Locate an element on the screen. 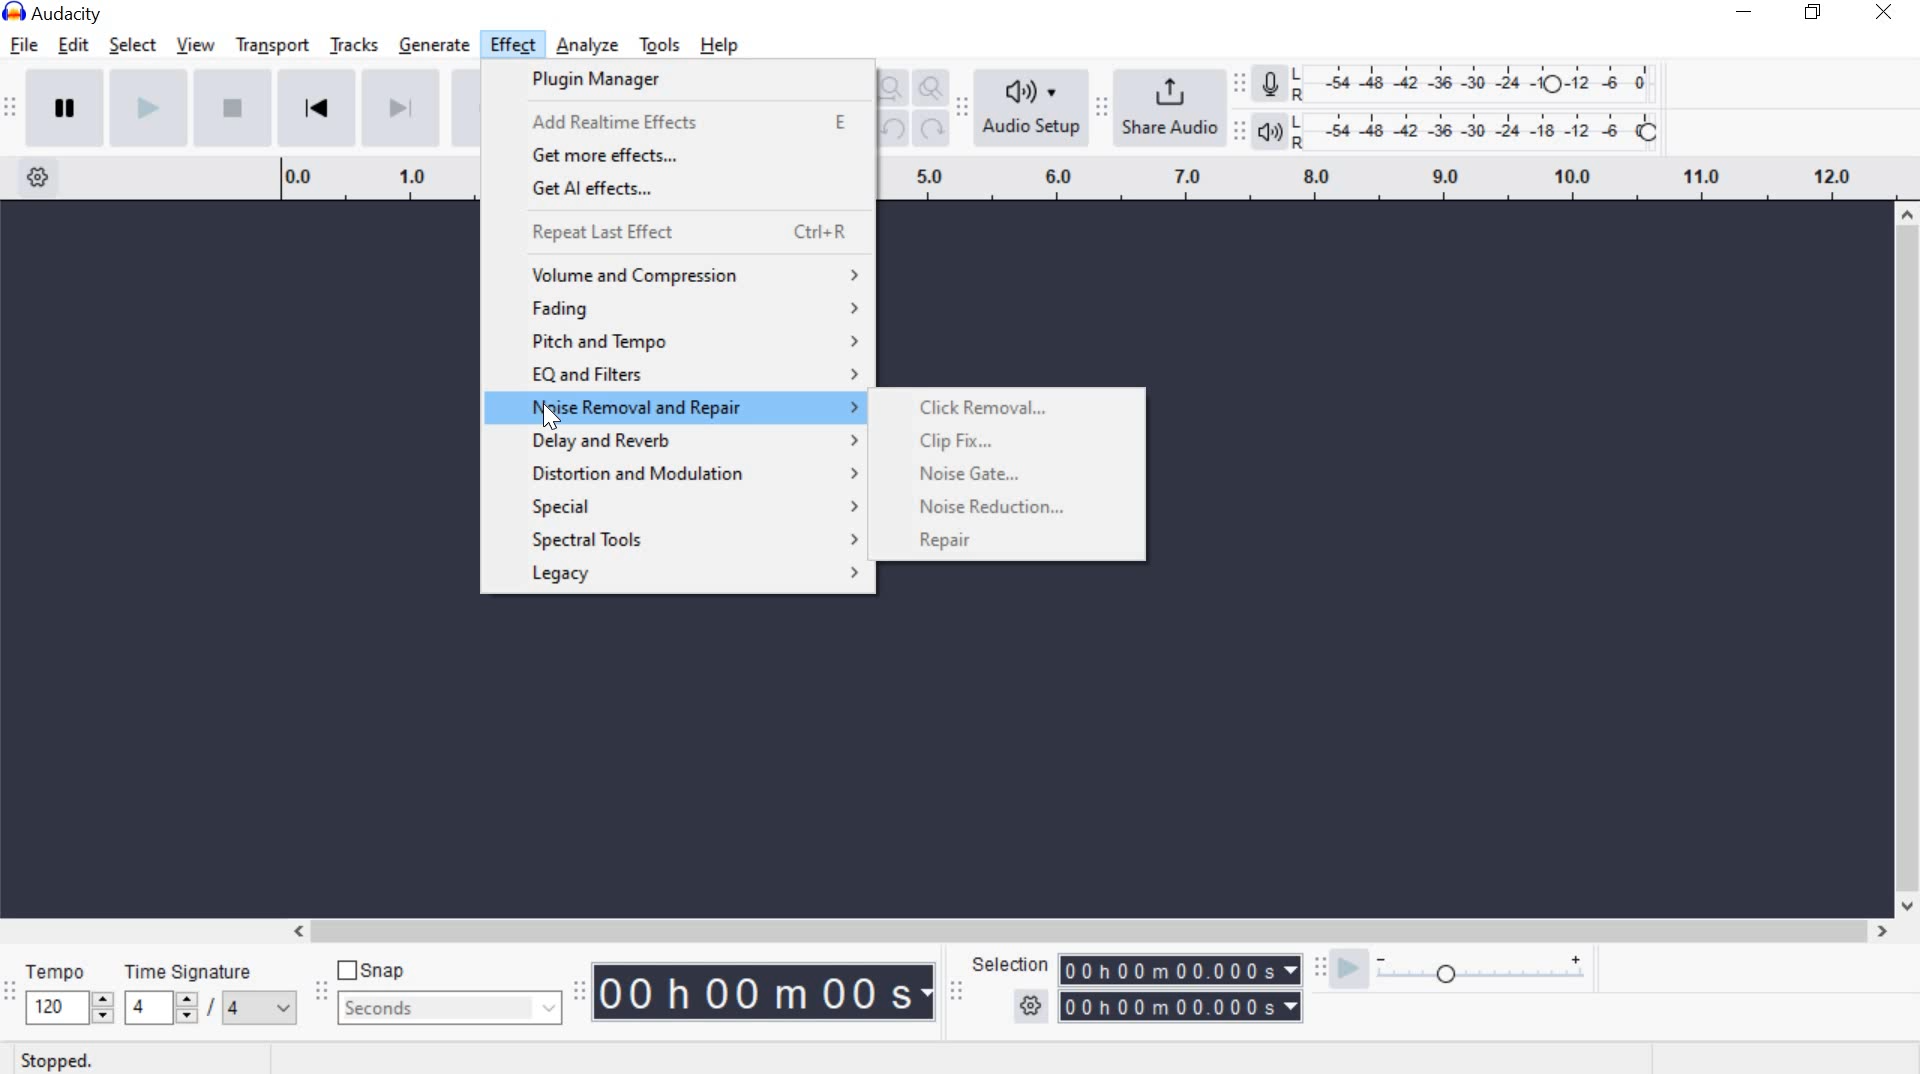 The width and height of the screenshot is (1920, 1074). plugin manager is located at coordinates (592, 81).